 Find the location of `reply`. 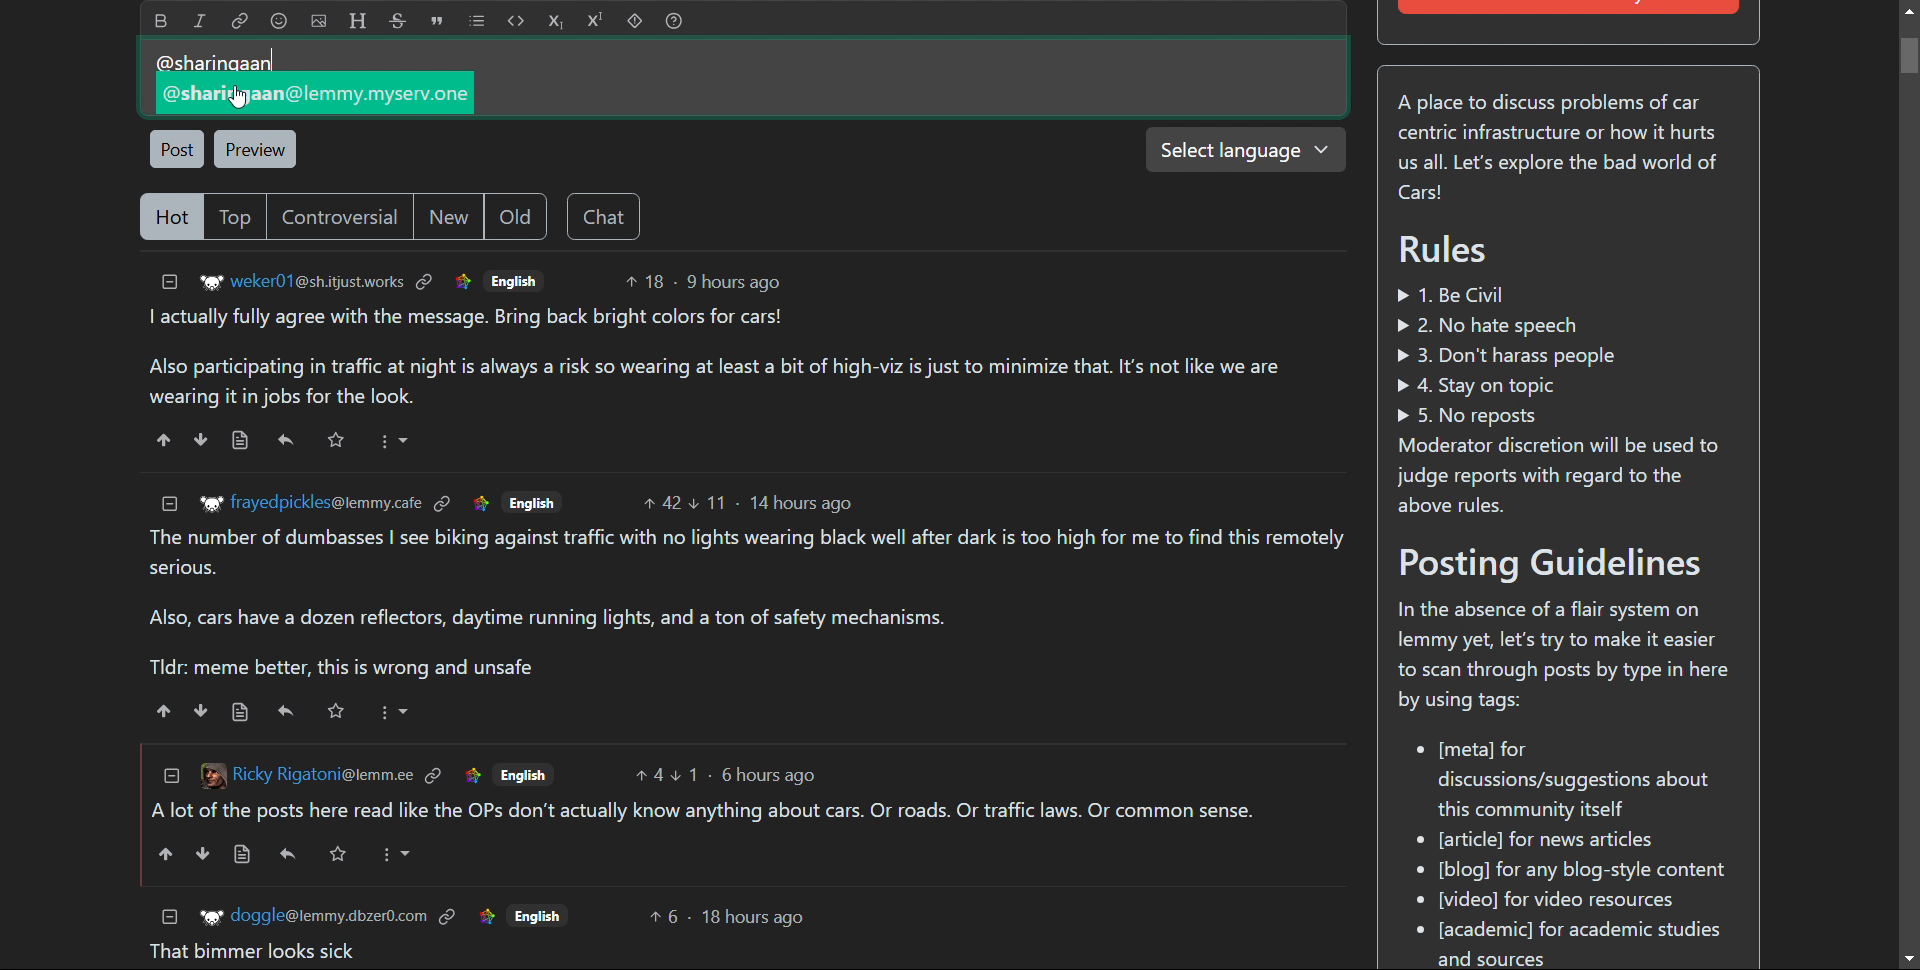

reply is located at coordinates (288, 853).